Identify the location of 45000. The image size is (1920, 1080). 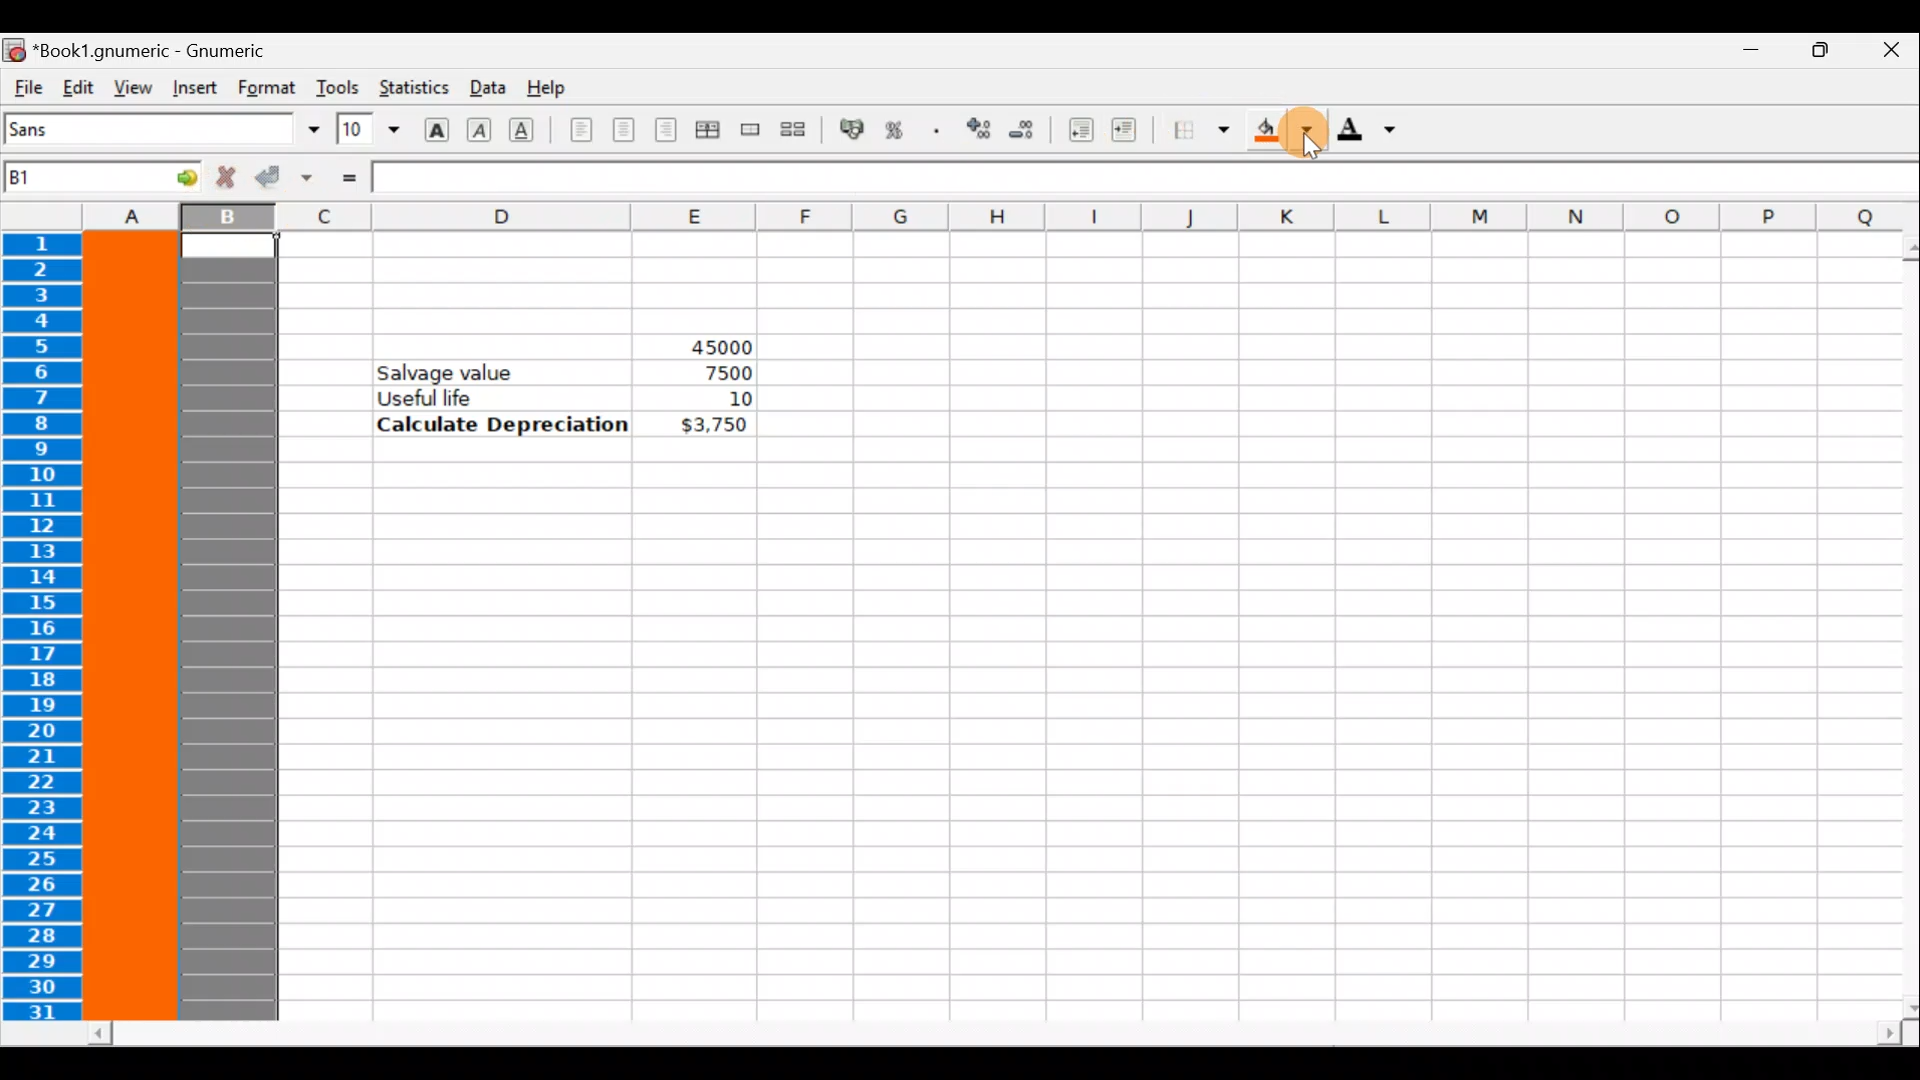
(703, 343).